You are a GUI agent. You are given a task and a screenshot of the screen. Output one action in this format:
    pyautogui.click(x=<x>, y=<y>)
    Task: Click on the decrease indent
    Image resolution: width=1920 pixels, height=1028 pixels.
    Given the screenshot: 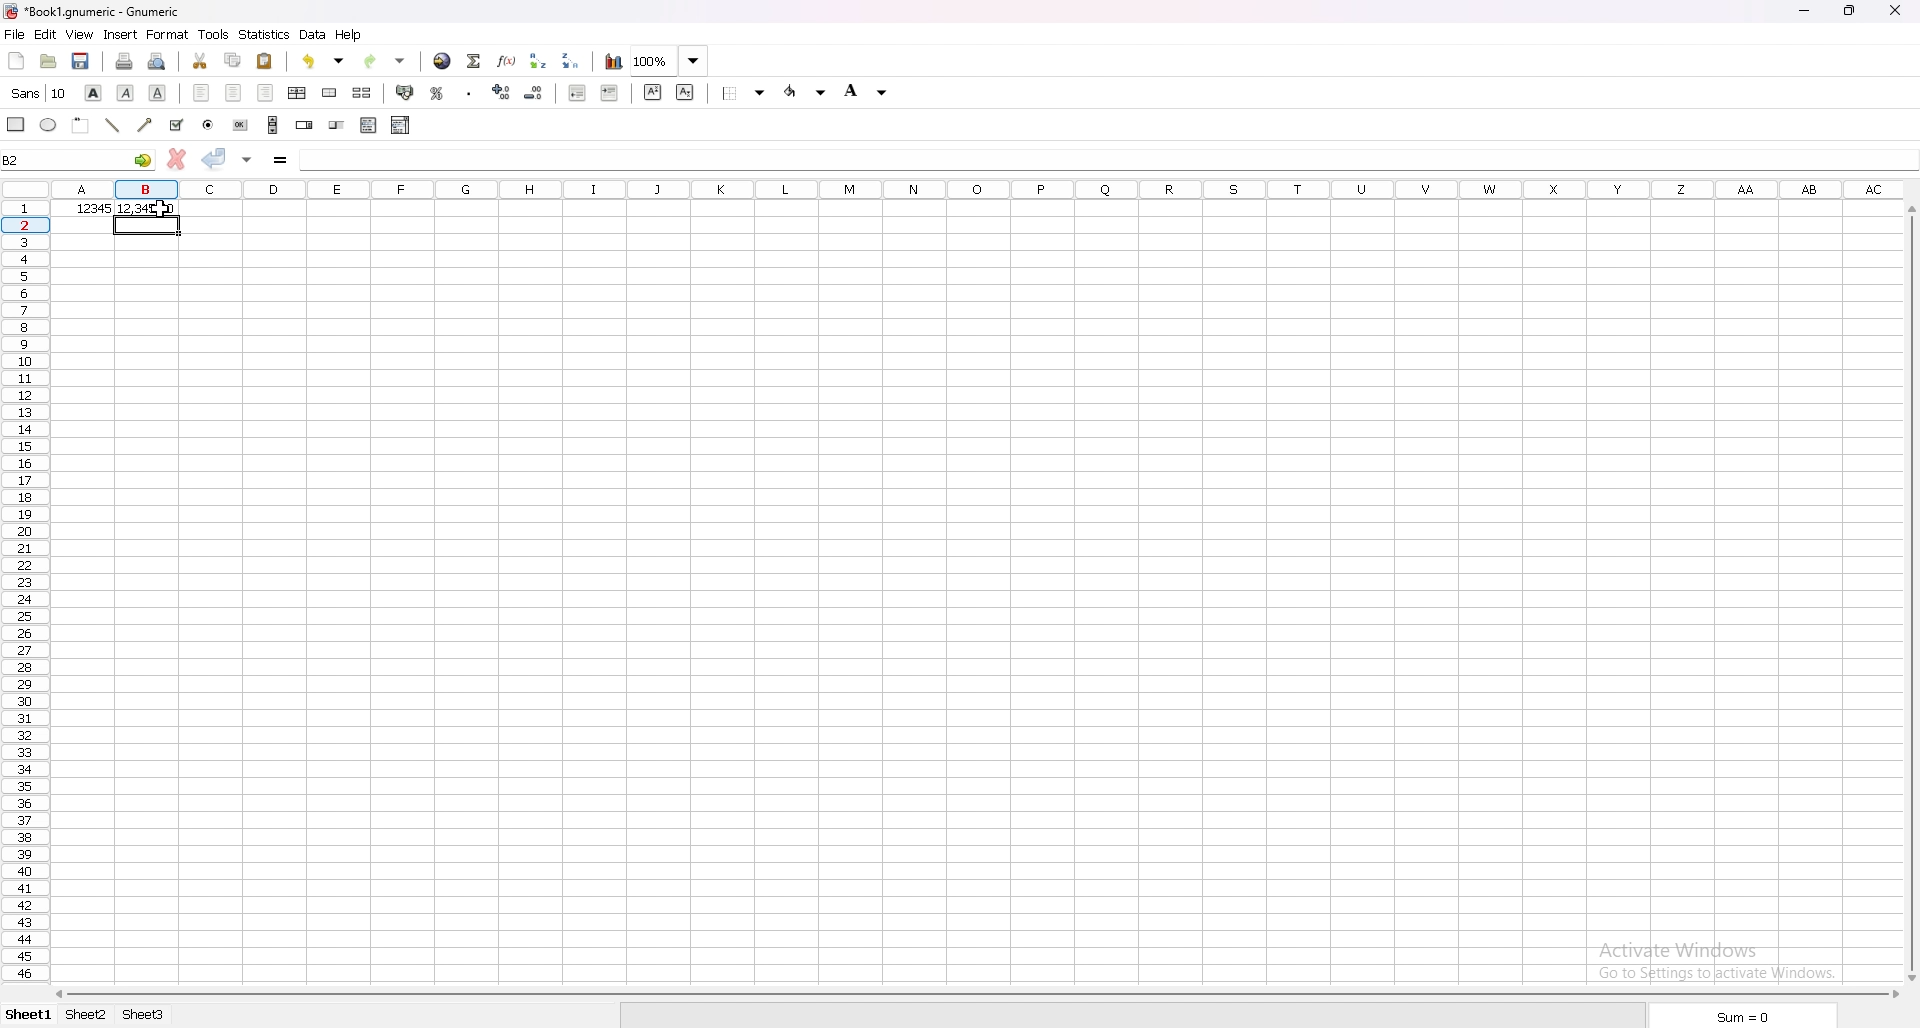 What is the action you would take?
    pyautogui.click(x=579, y=92)
    